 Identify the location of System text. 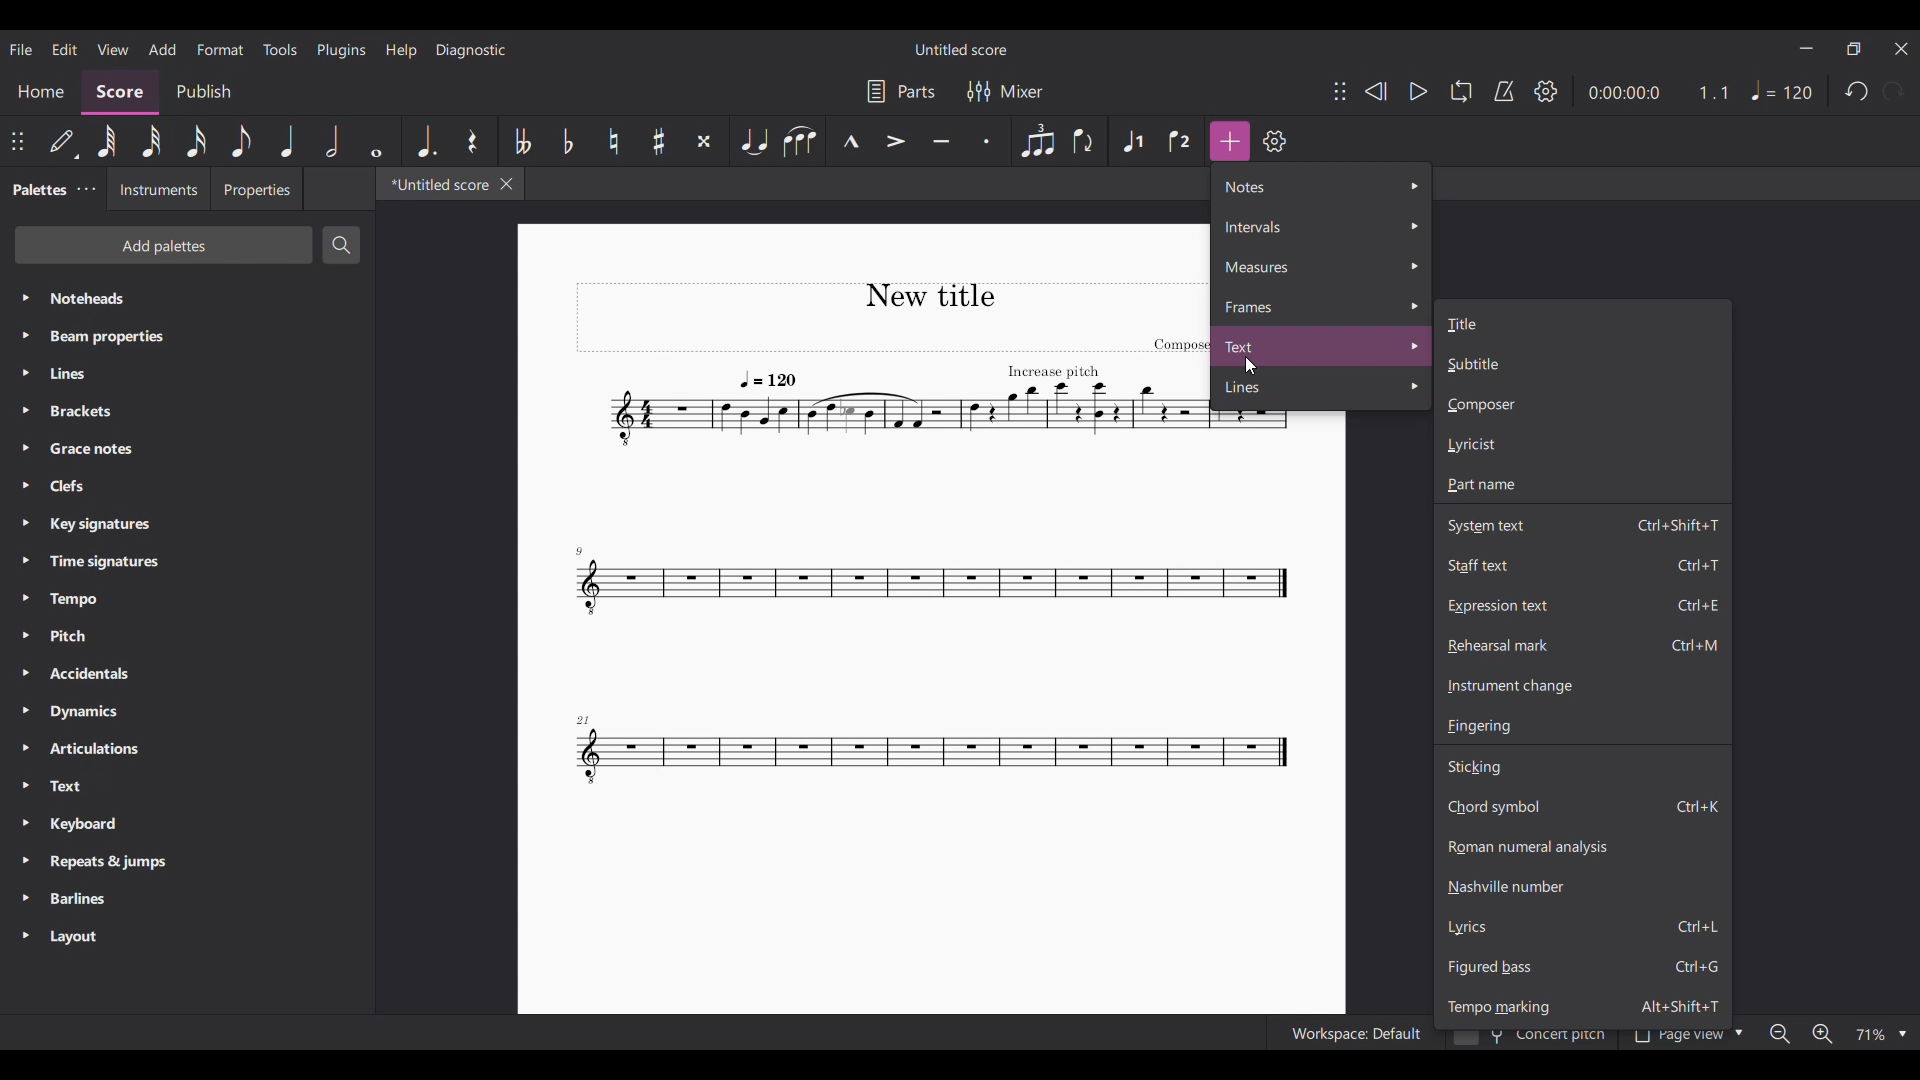
(1583, 524).